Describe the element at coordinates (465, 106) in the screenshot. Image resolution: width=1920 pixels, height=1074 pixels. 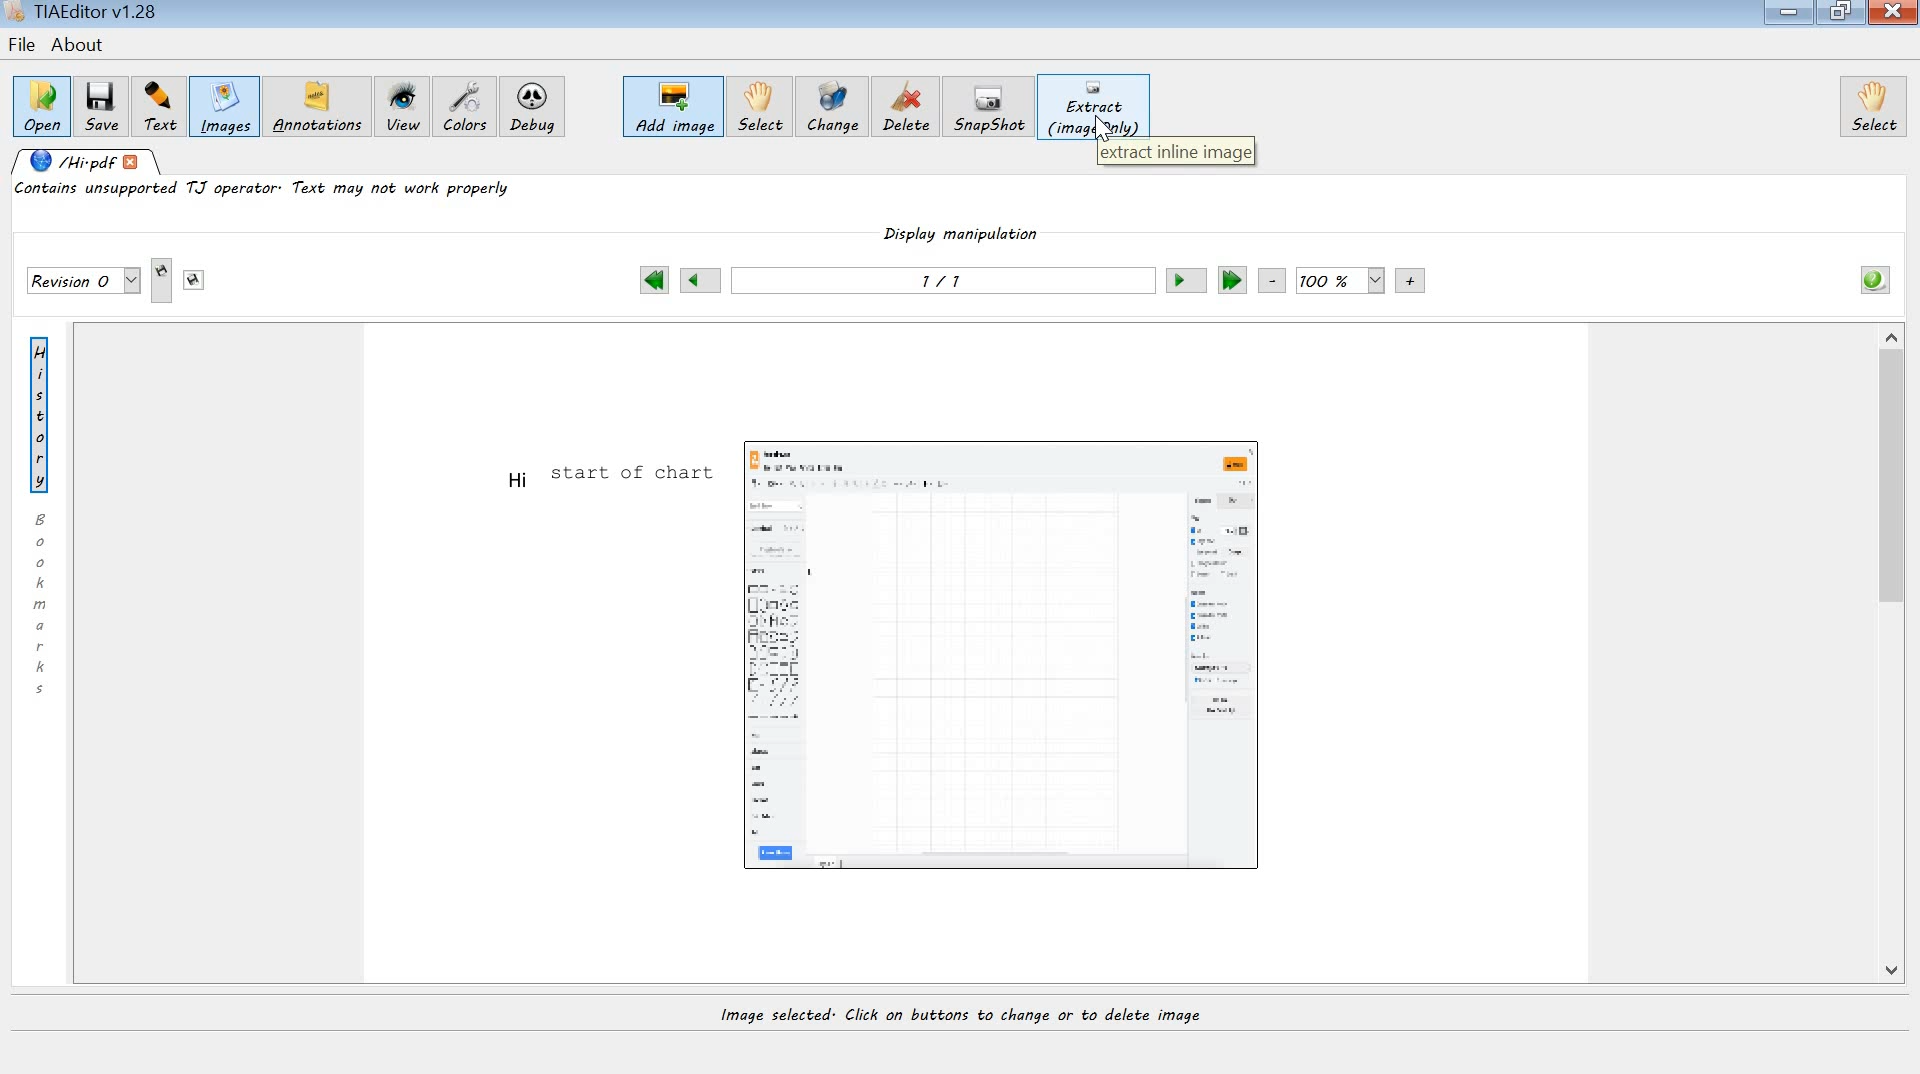
I see `colors` at that location.